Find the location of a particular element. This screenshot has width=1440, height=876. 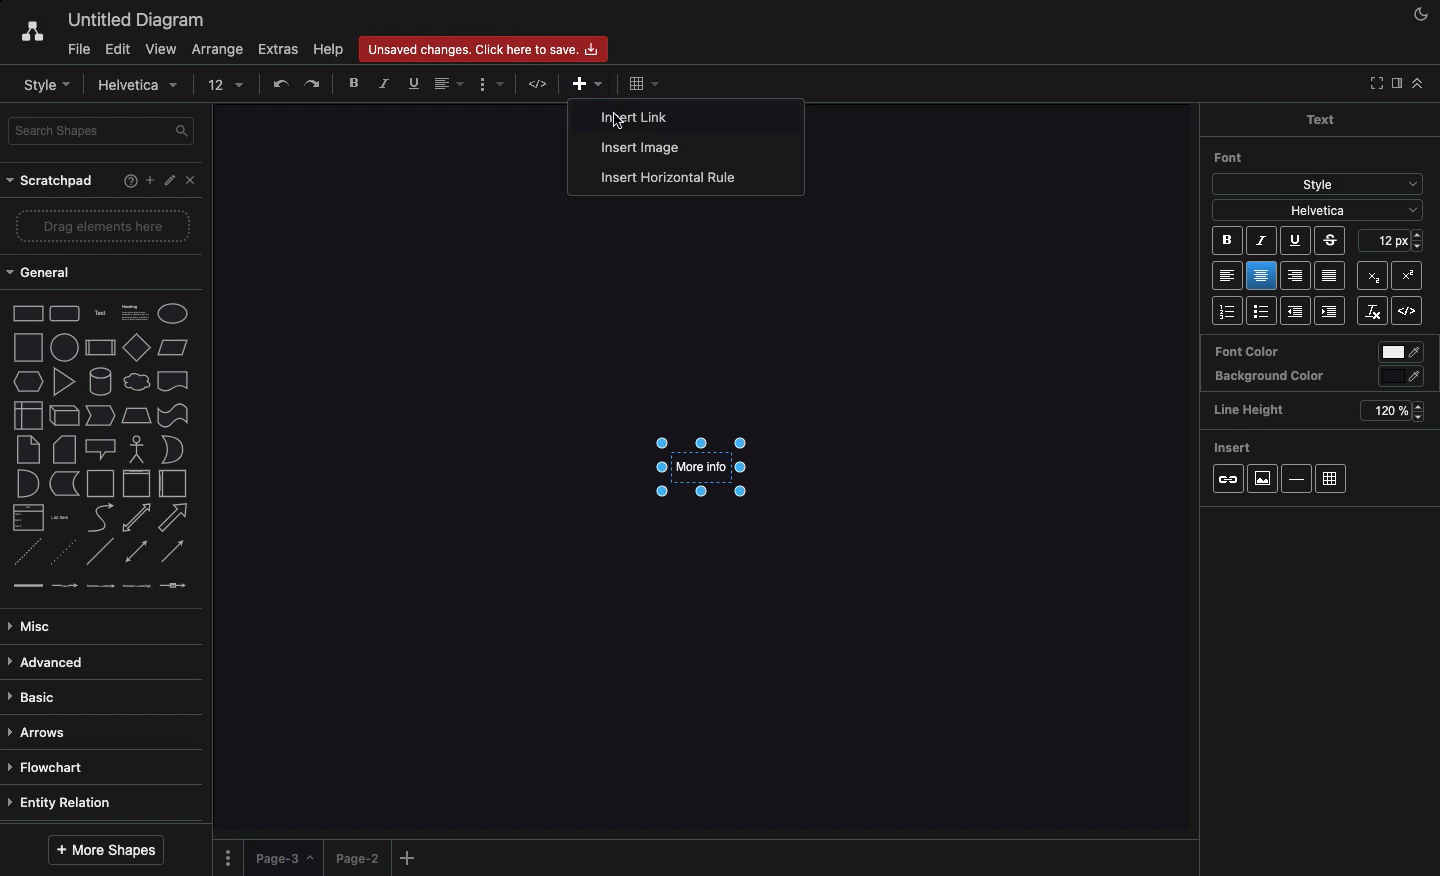

HTML is located at coordinates (540, 85).